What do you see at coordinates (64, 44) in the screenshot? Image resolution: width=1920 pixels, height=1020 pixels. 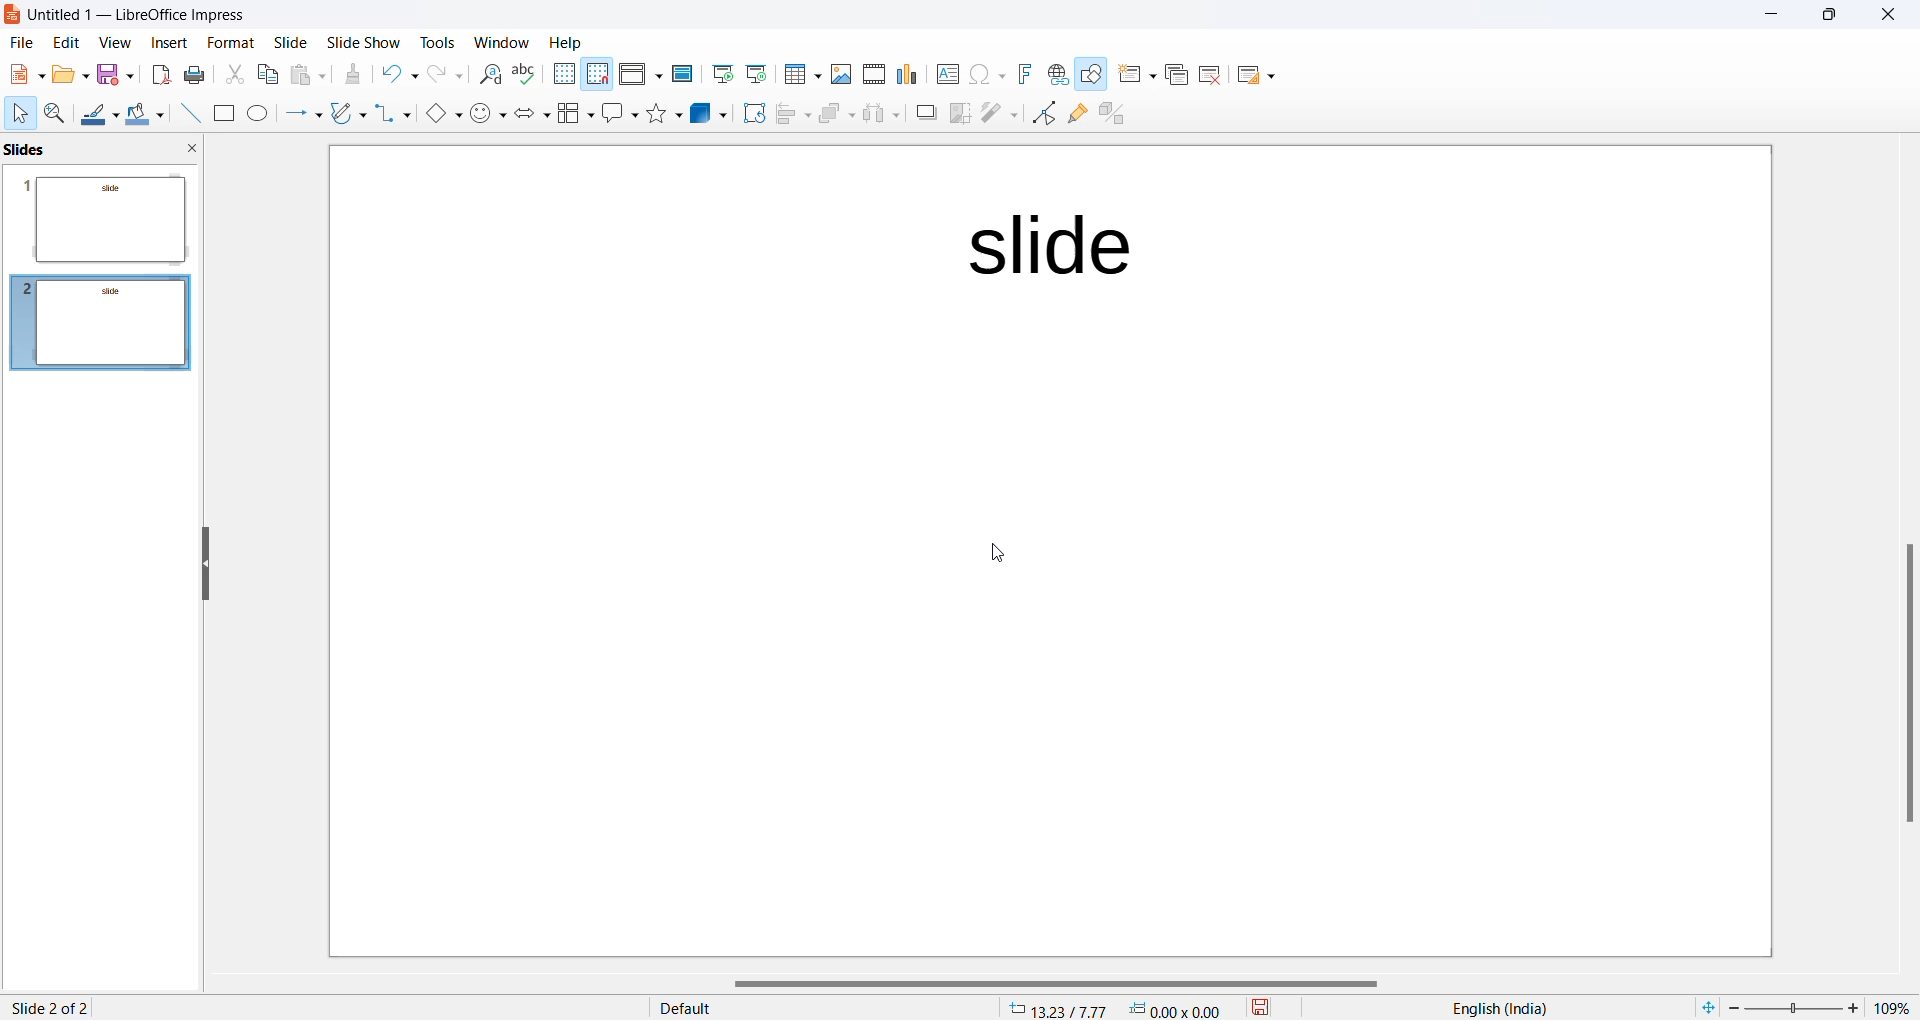 I see `edit` at bounding box center [64, 44].